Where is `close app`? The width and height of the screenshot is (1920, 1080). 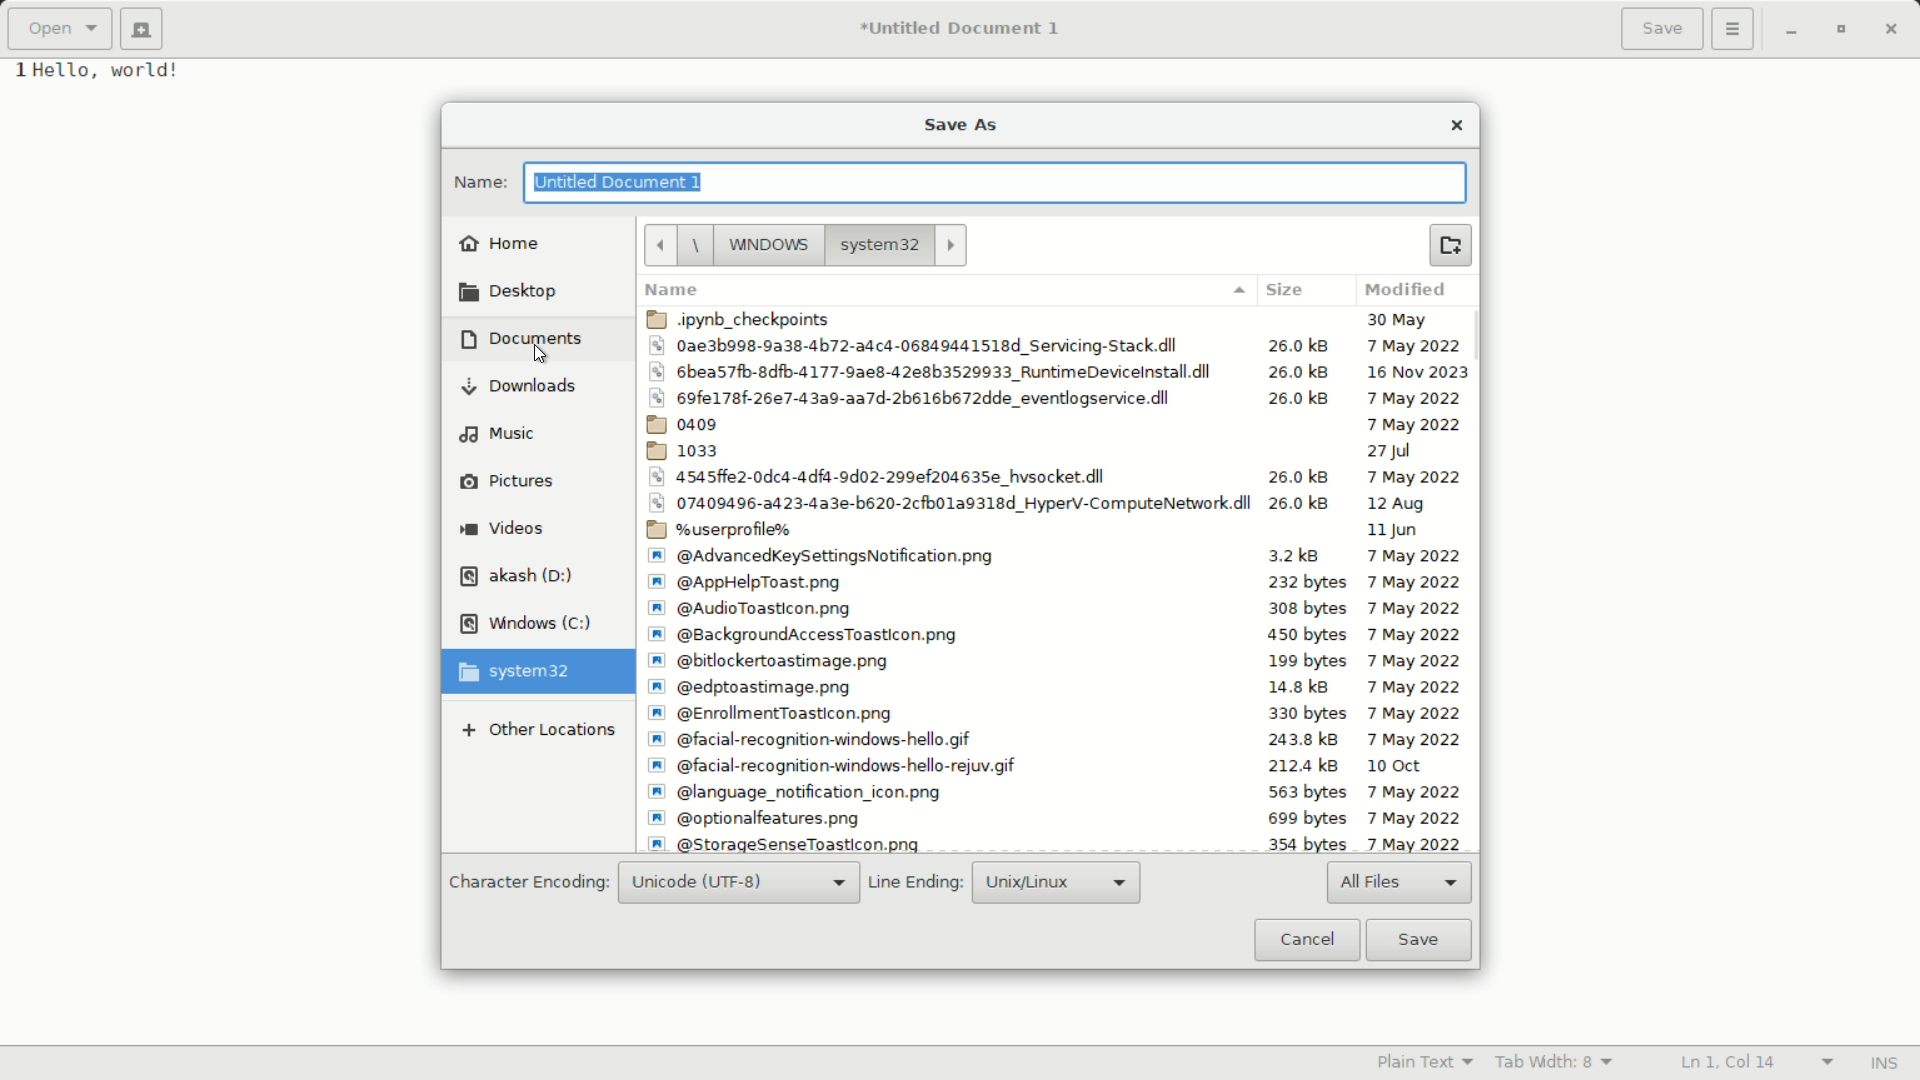
close app is located at coordinates (1897, 30).